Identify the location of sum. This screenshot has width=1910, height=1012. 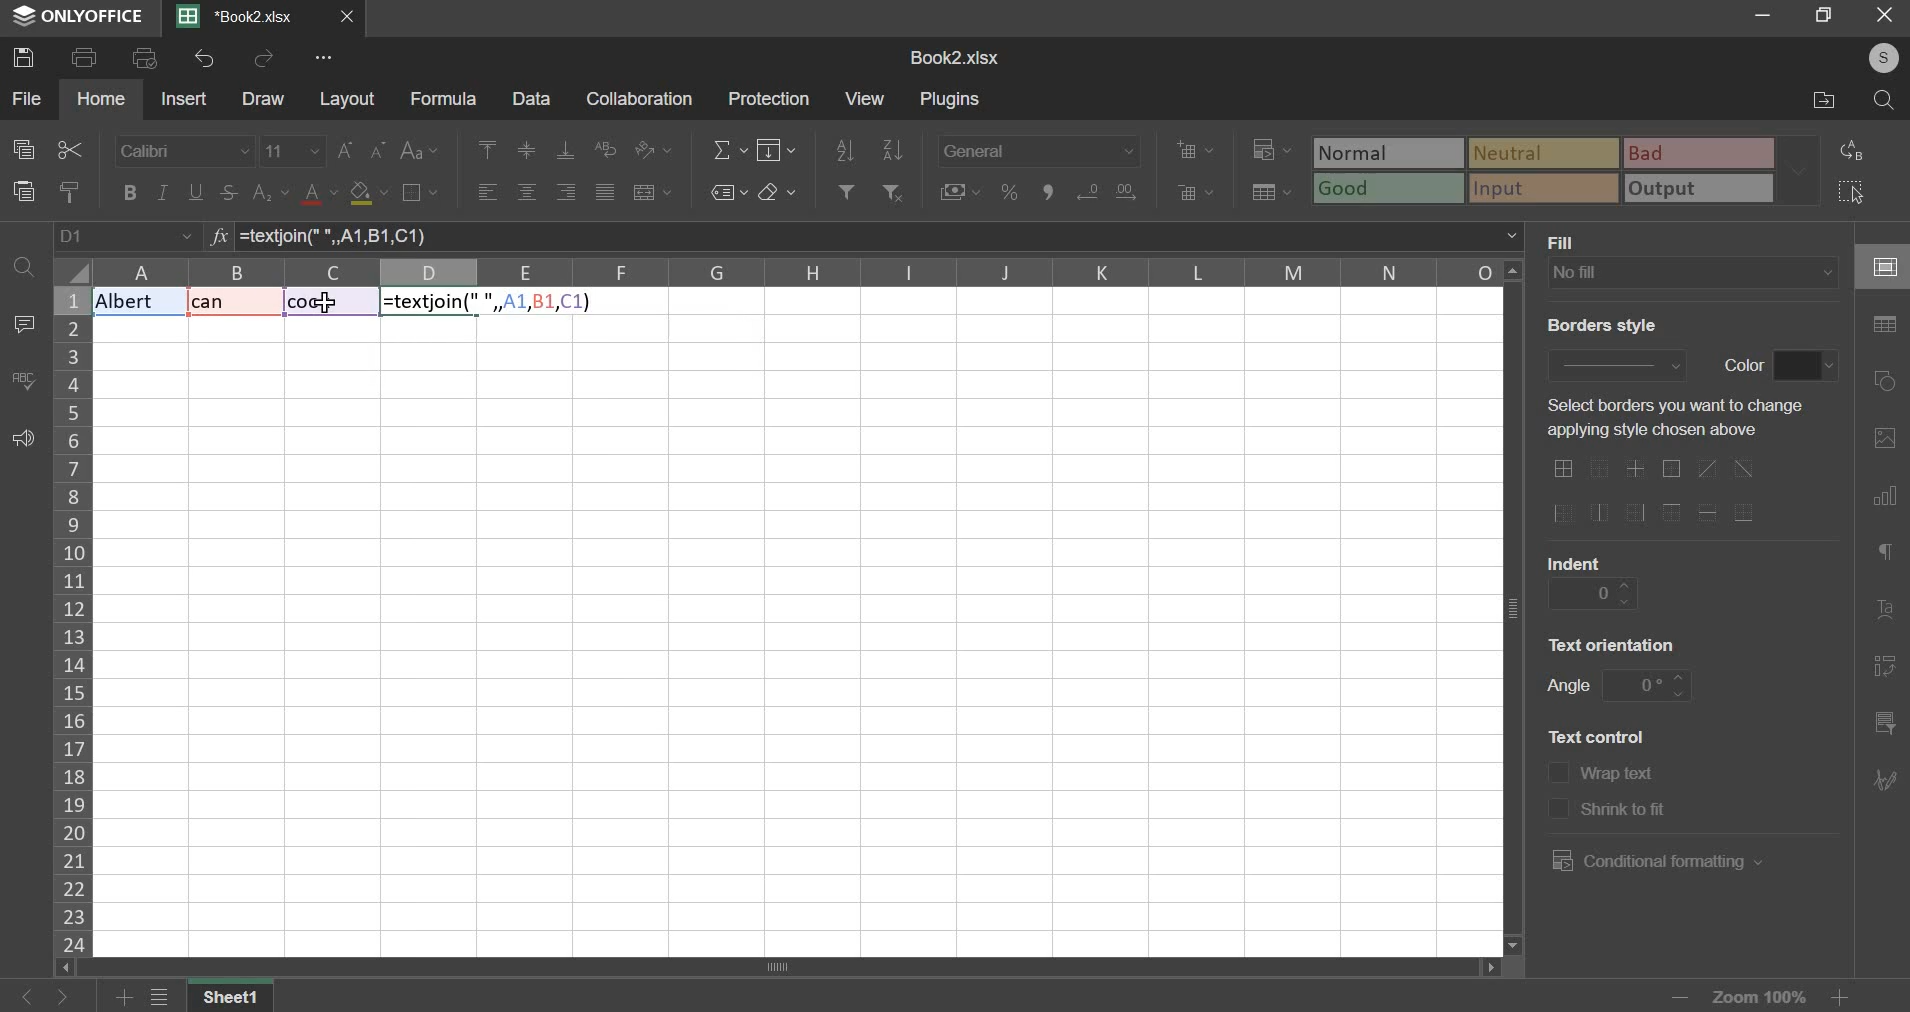
(730, 148).